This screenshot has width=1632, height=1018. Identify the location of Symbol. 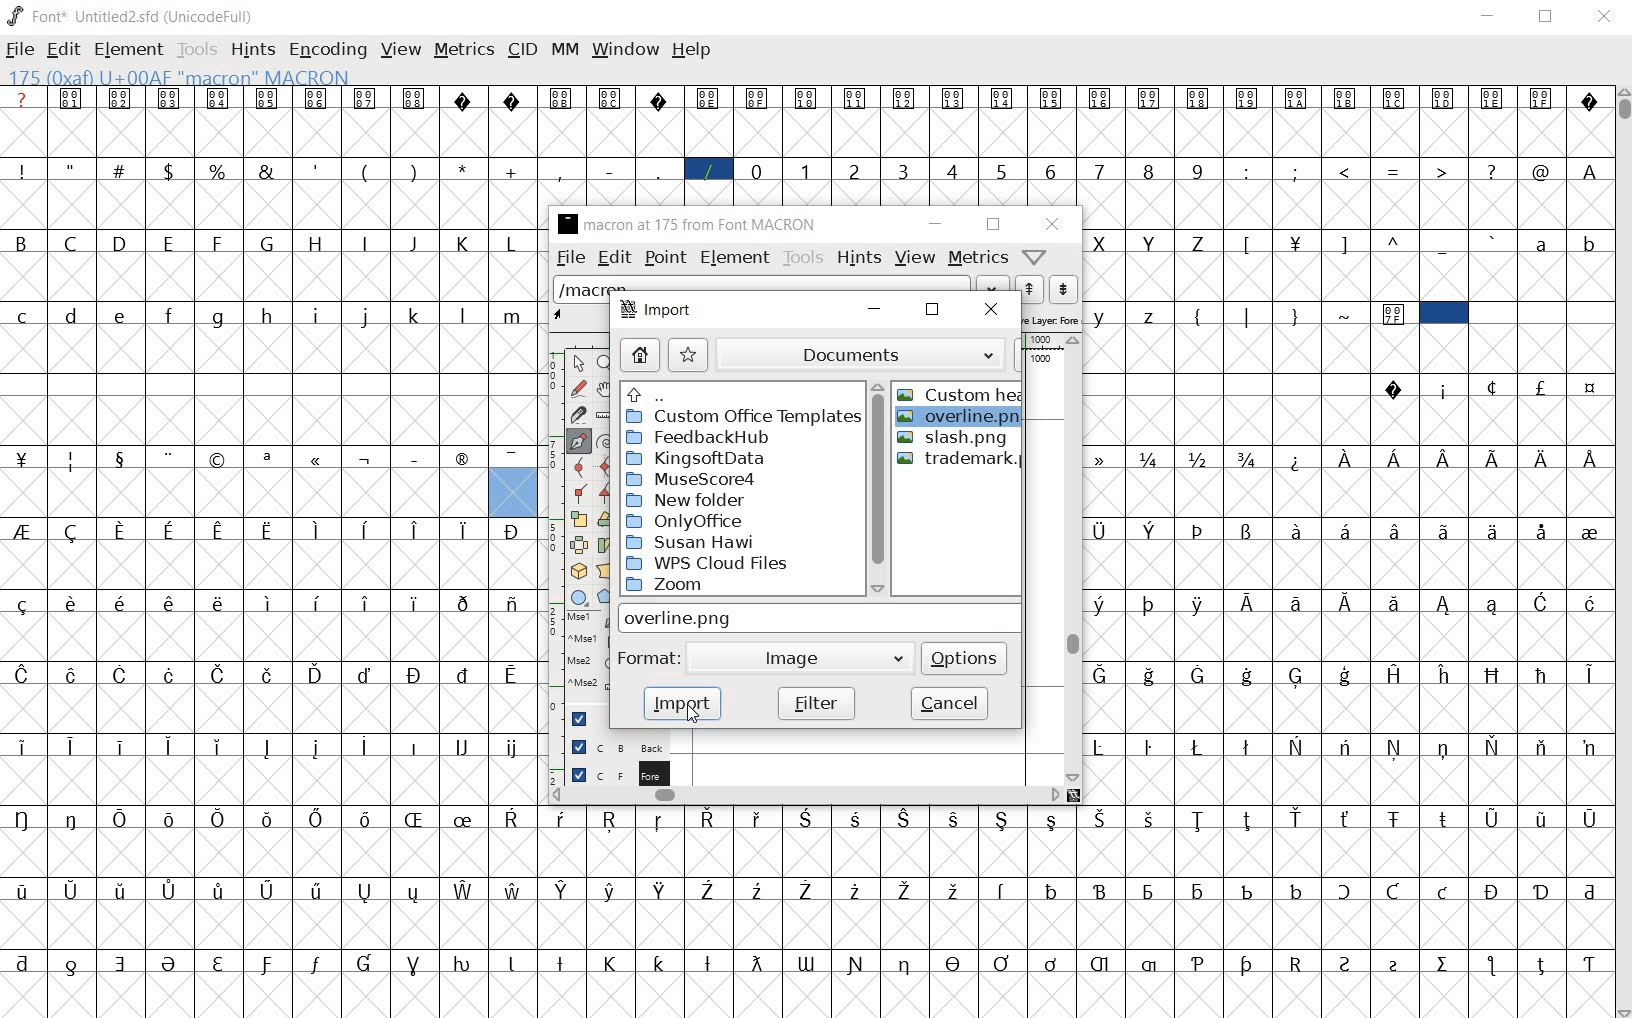
(270, 748).